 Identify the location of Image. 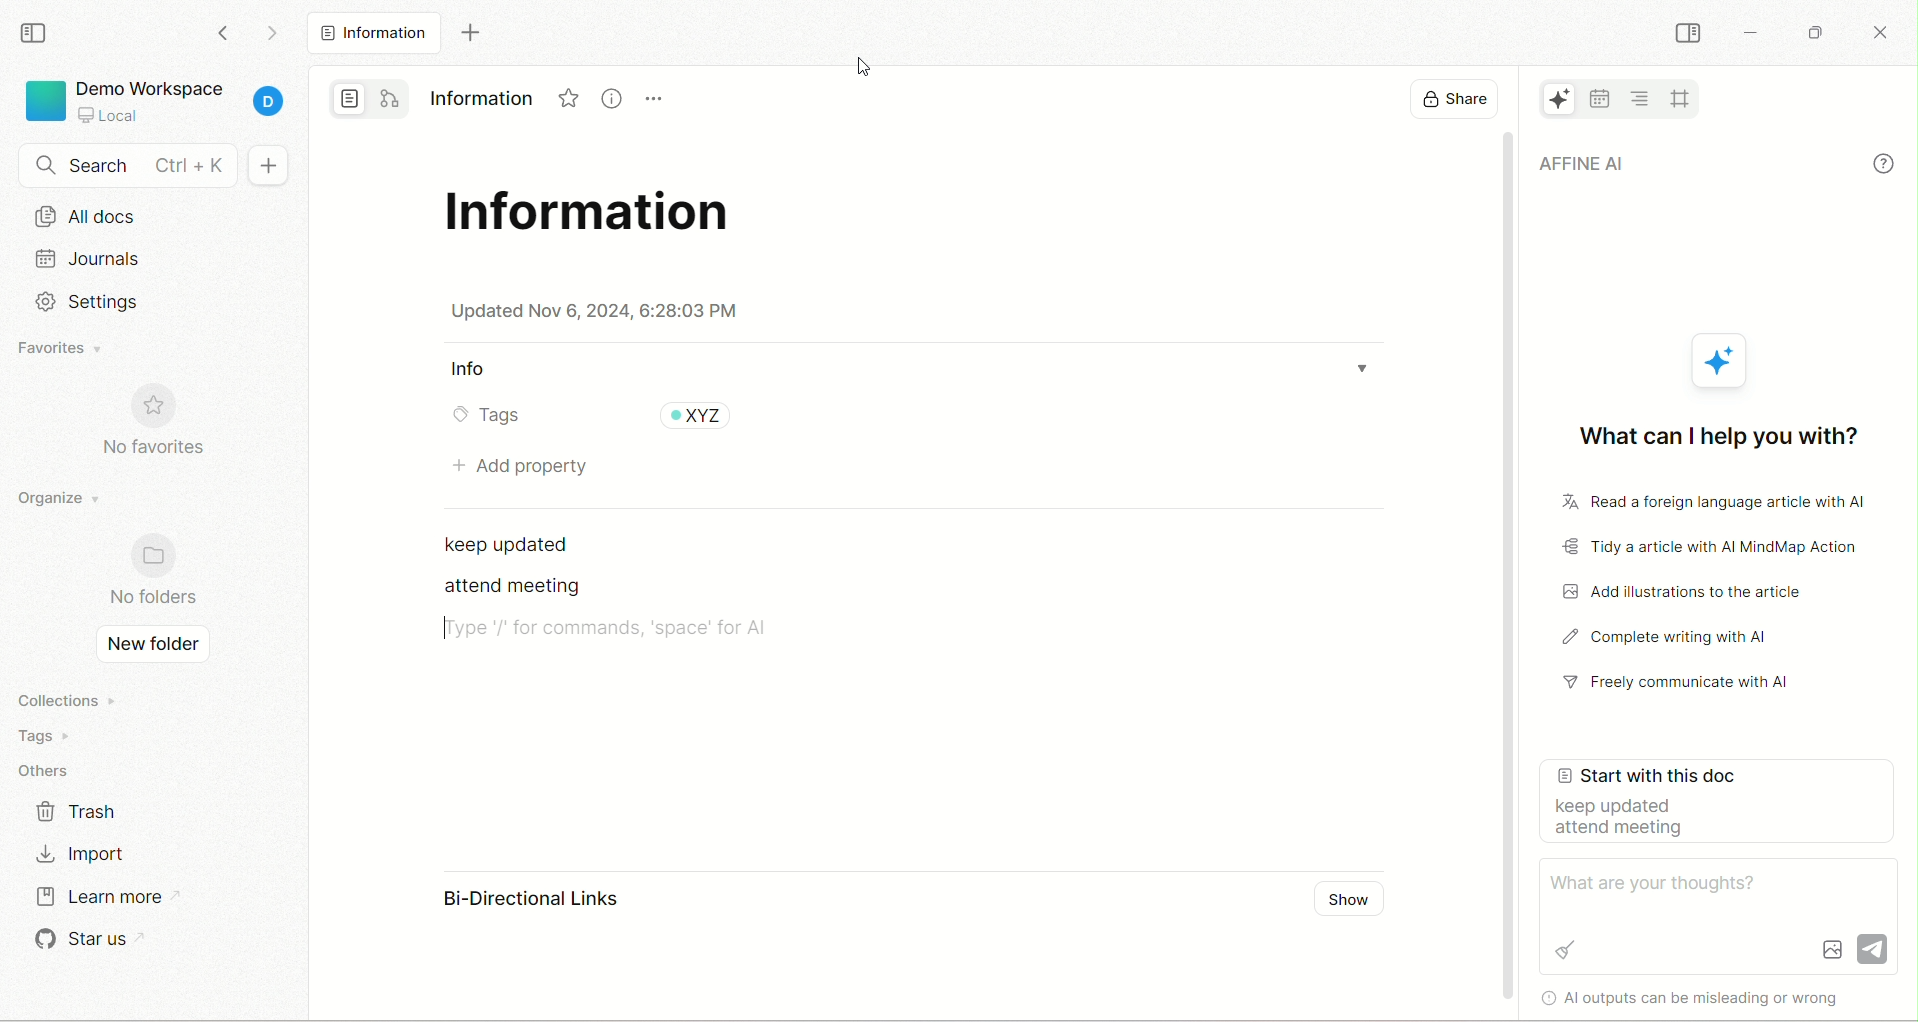
(1831, 949).